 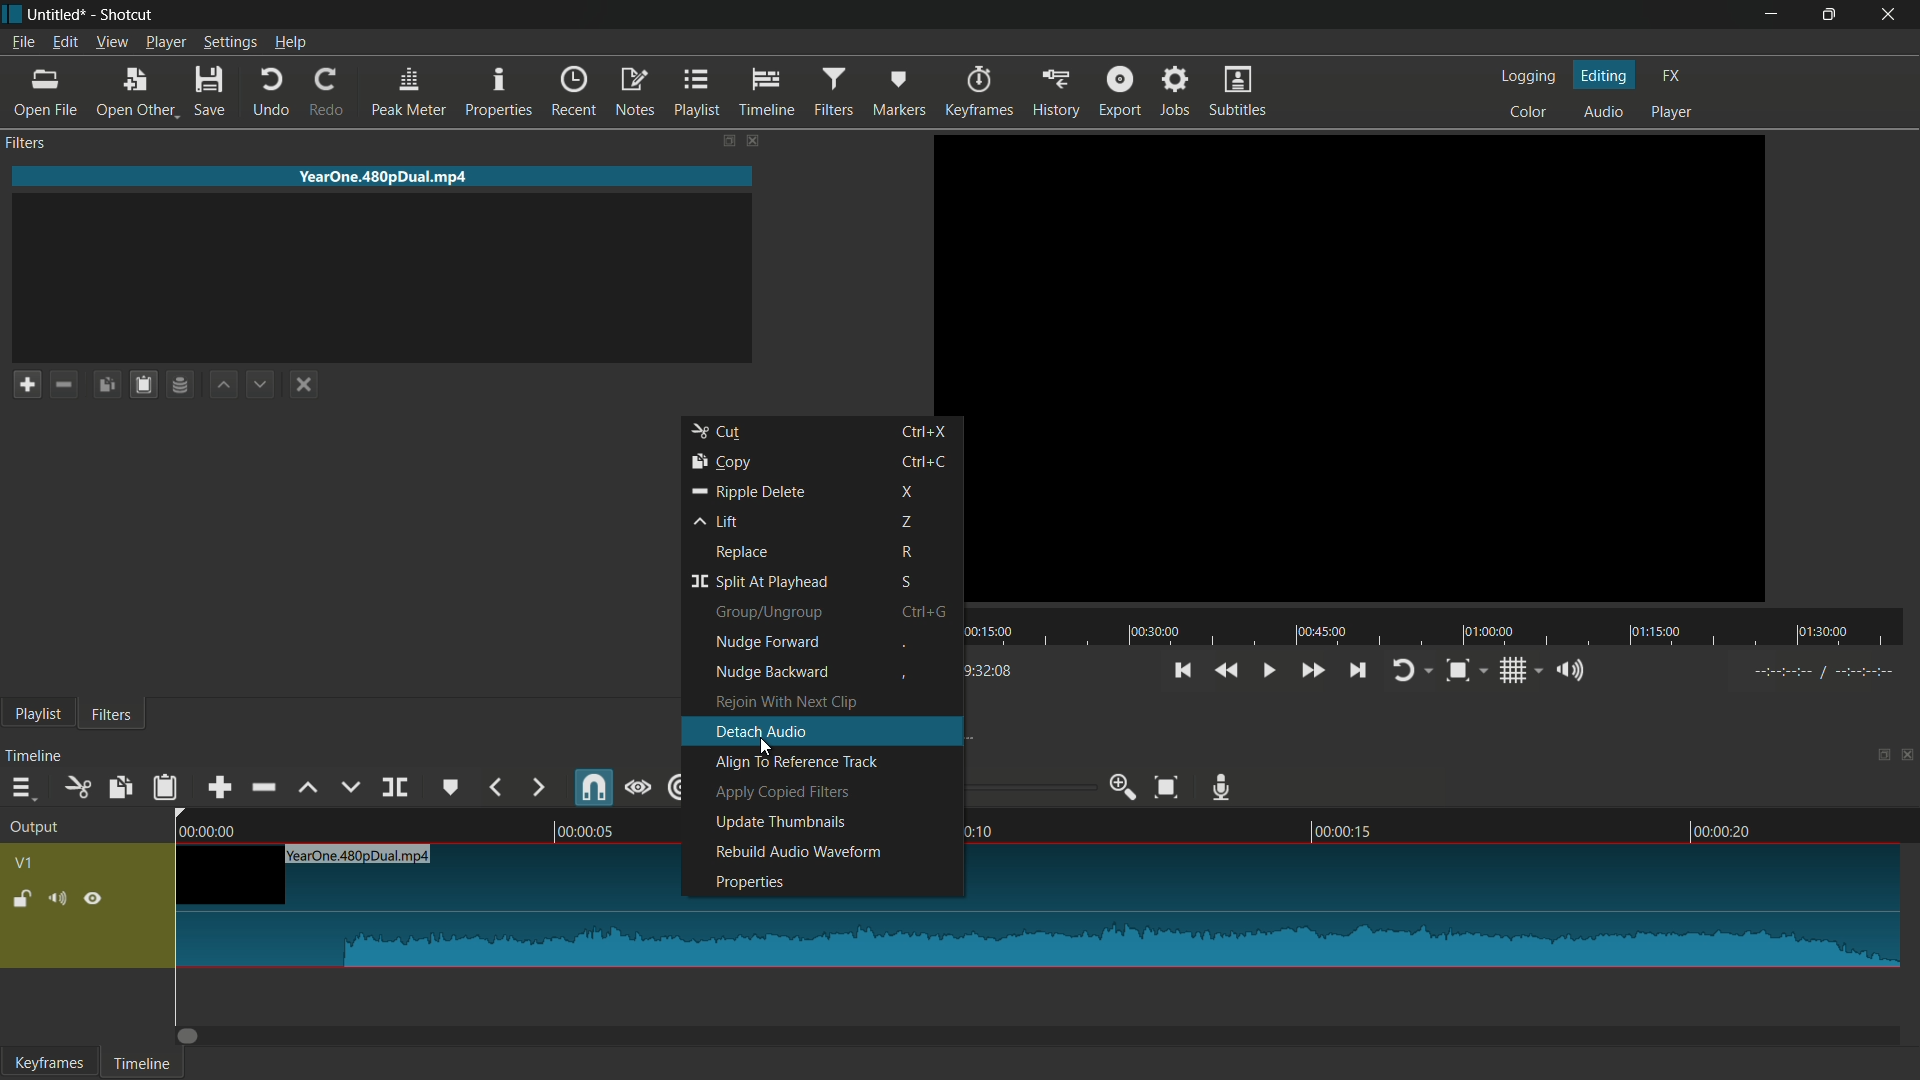 What do you see at coordinates (263, 788) in the screenshot?
I see `ripple delete` at bounding box center [263, 788].